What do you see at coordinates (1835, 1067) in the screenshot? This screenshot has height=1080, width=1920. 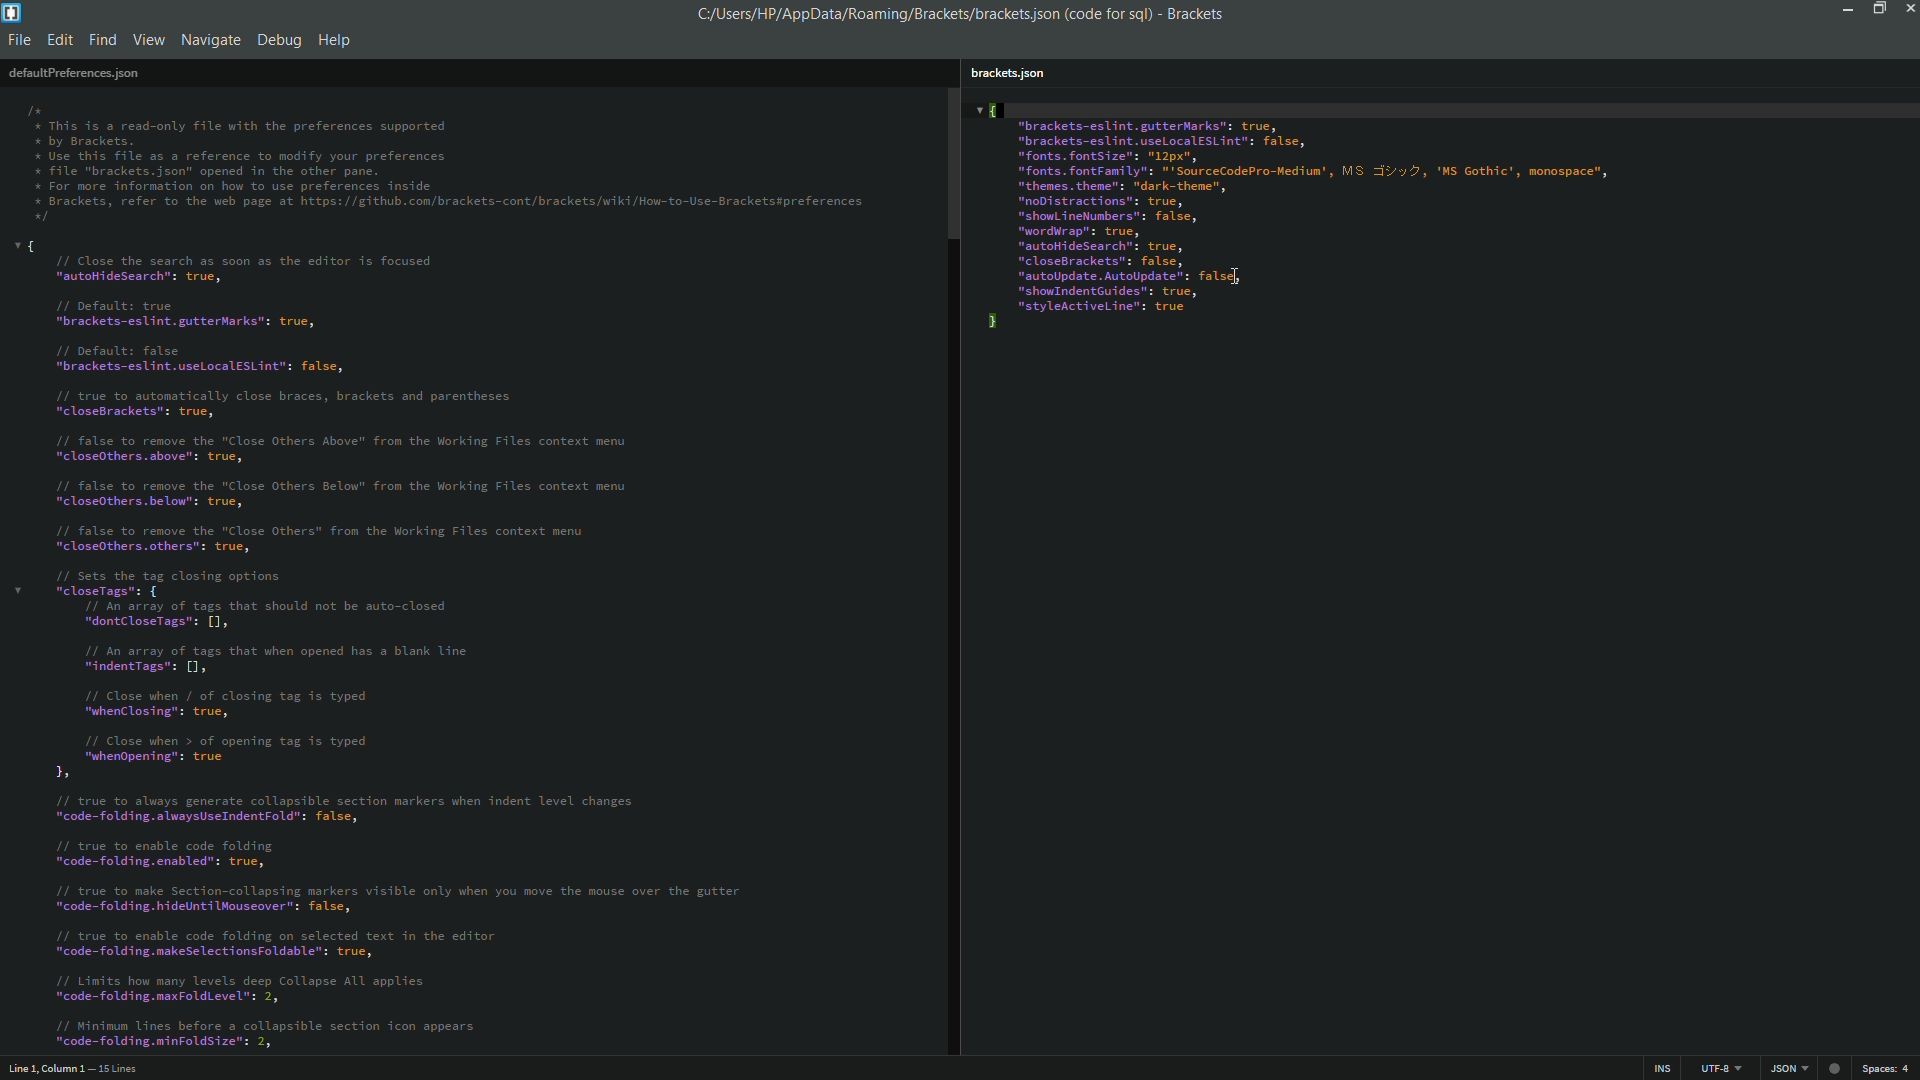 I see `record` at bounding box center [1835, 1067].